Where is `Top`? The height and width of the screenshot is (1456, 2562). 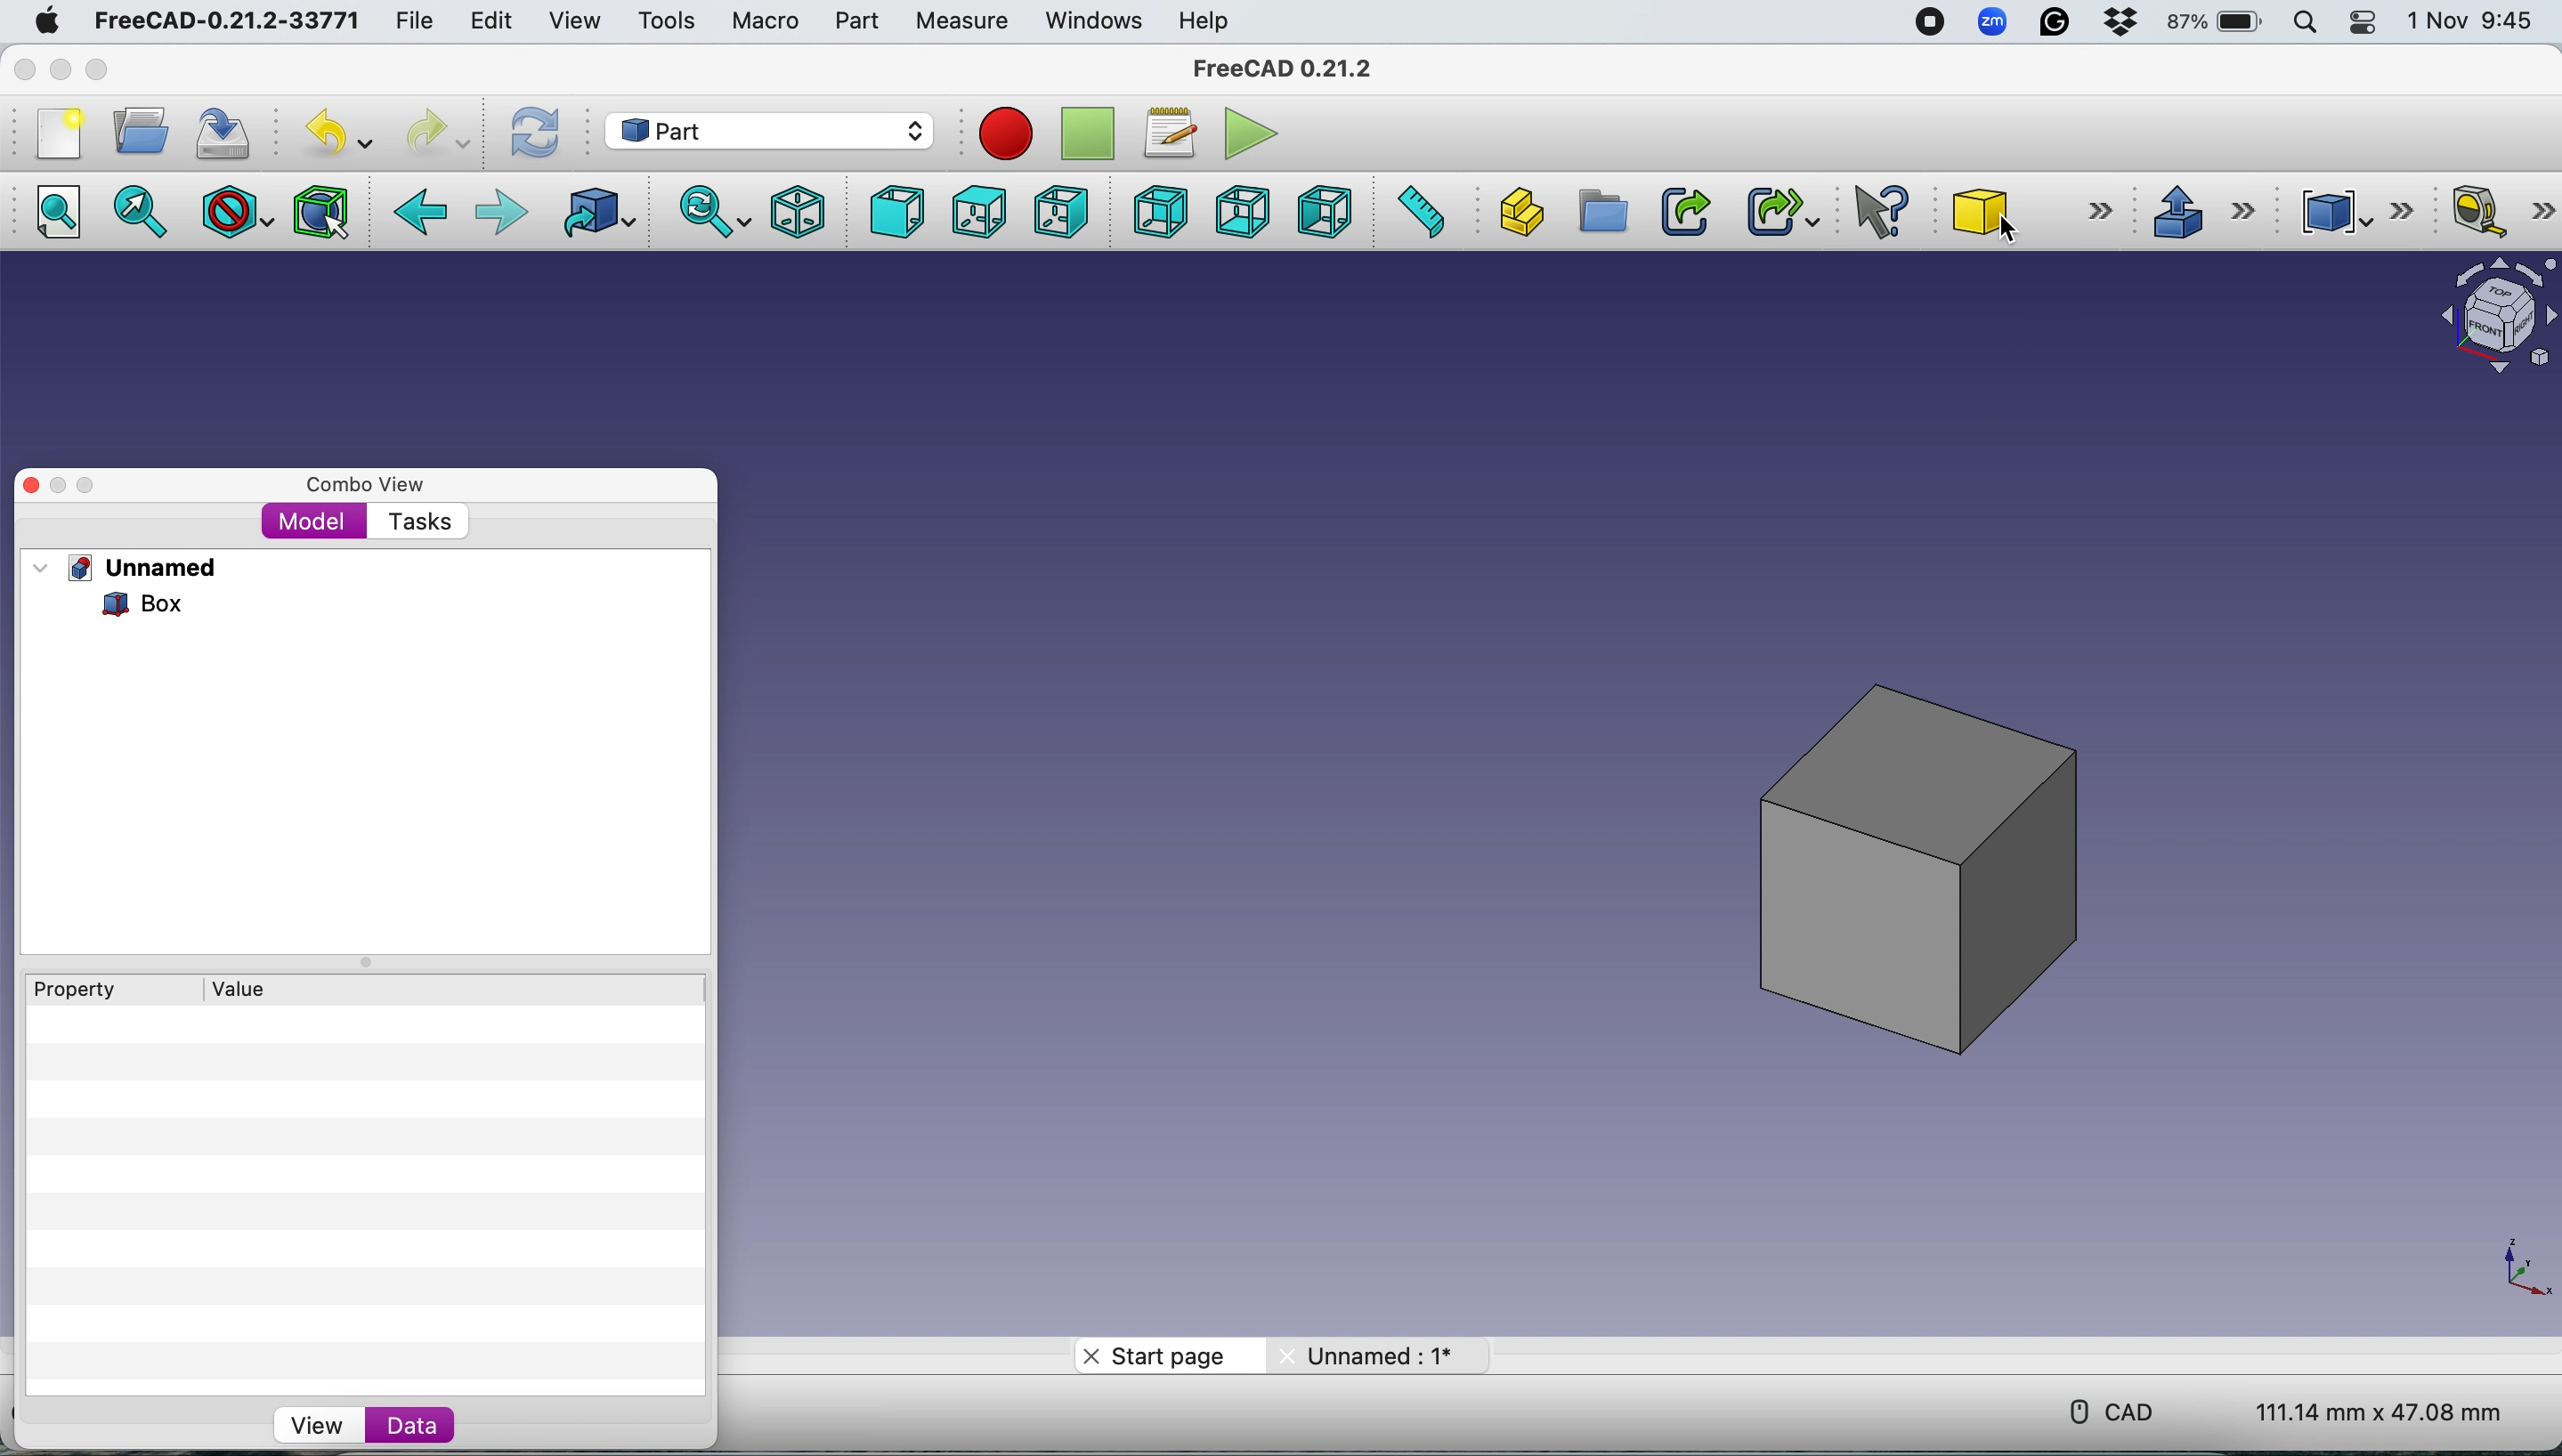 Top is located at coordinates (977, 213).